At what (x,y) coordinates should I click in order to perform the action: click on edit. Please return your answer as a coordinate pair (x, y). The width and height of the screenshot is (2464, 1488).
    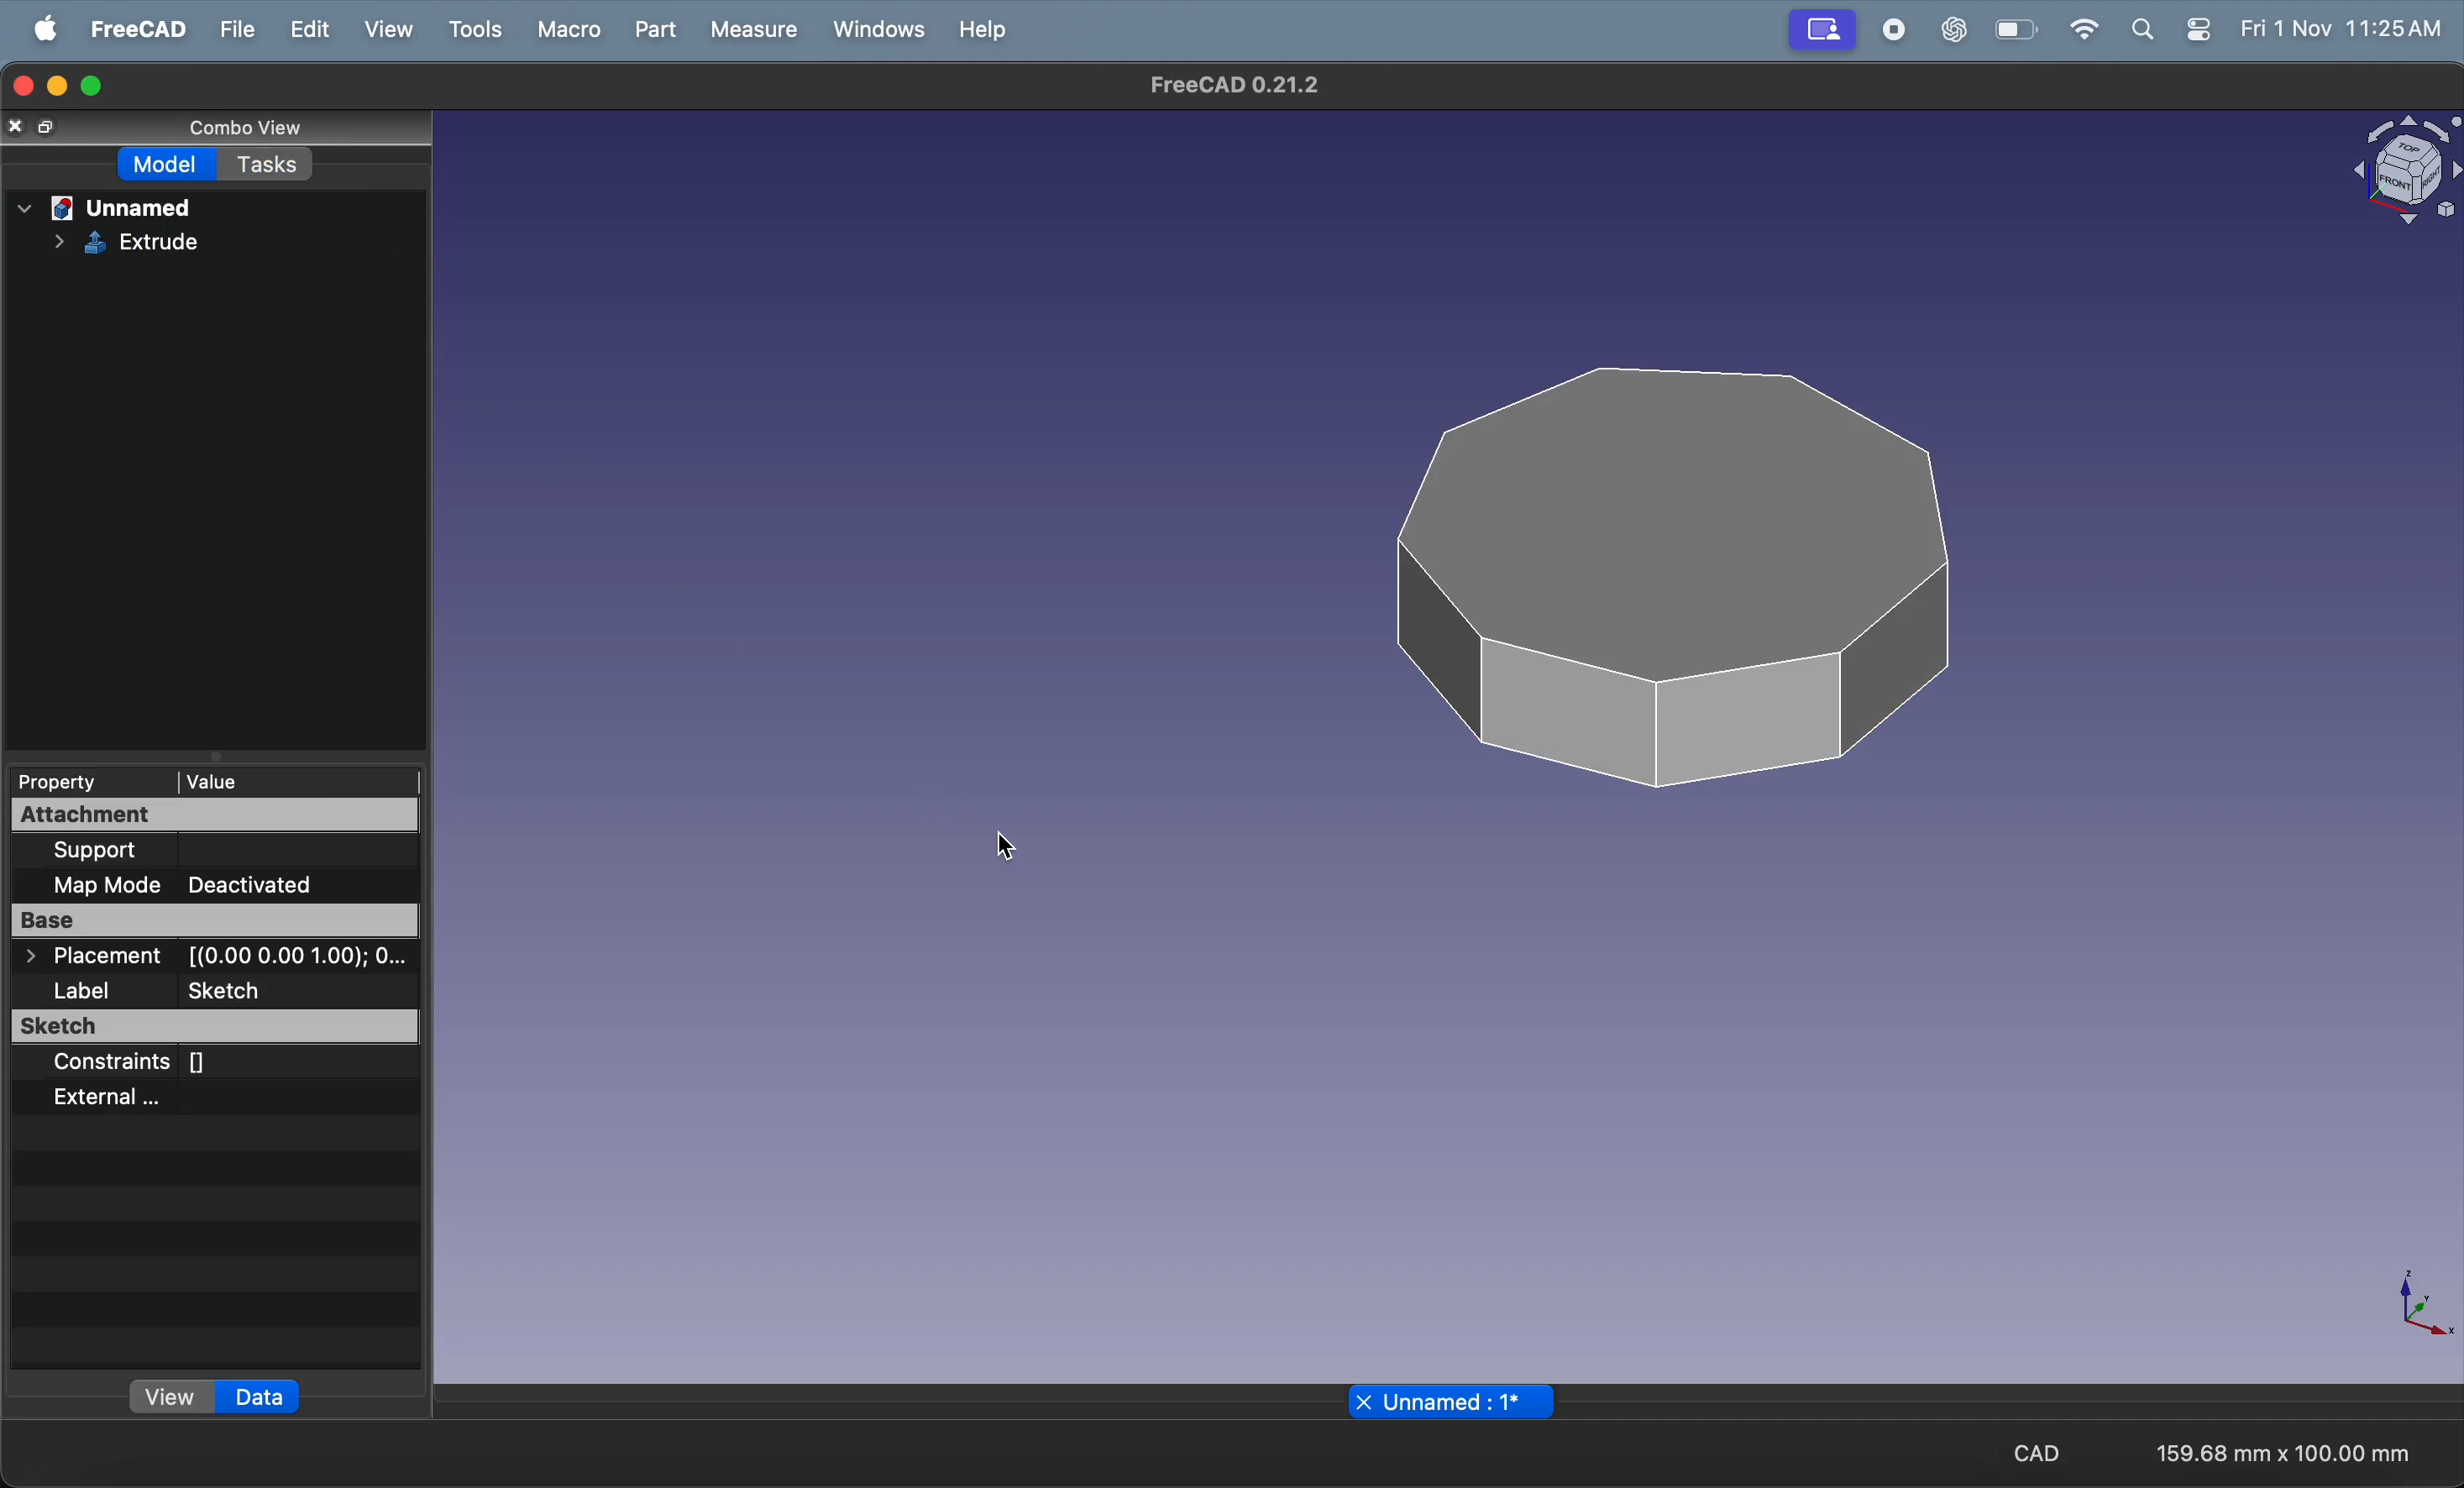
    Looking at the image, I should click on (302, 29).